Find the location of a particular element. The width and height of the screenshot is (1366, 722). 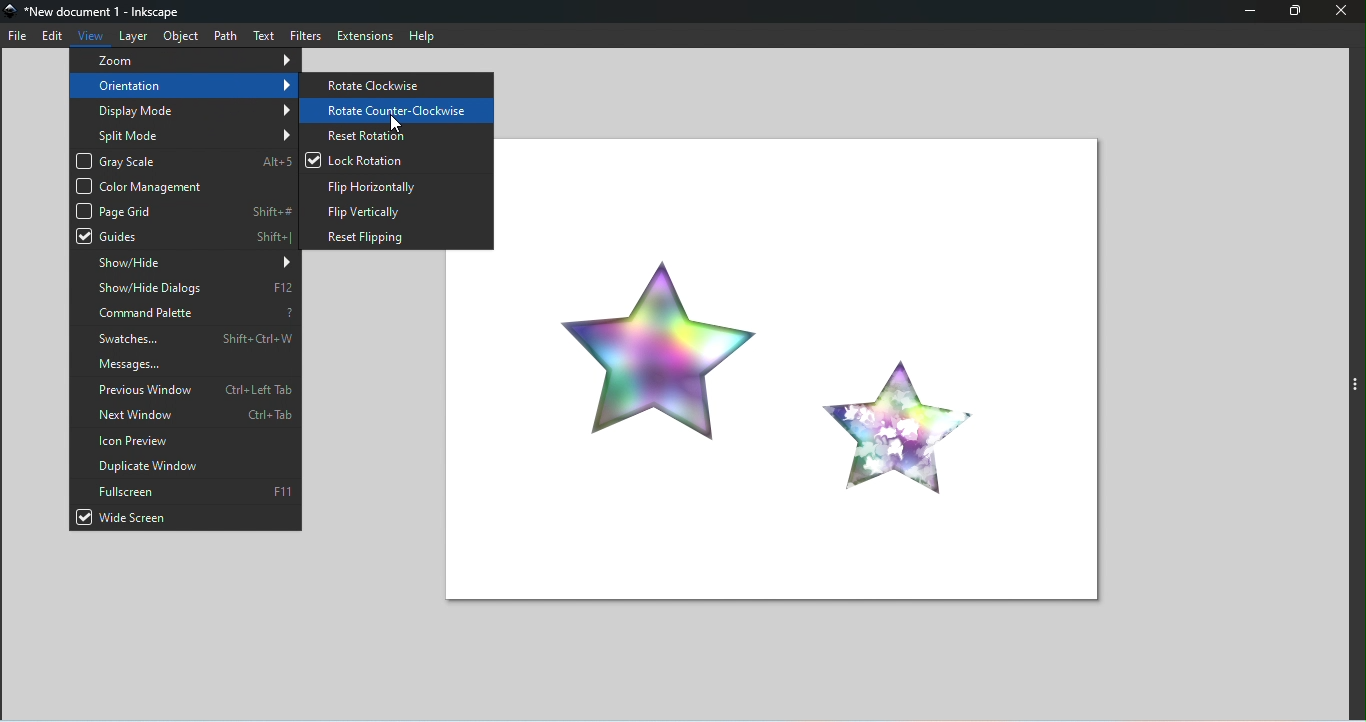

Page grid is located at coordinates (183, 210).